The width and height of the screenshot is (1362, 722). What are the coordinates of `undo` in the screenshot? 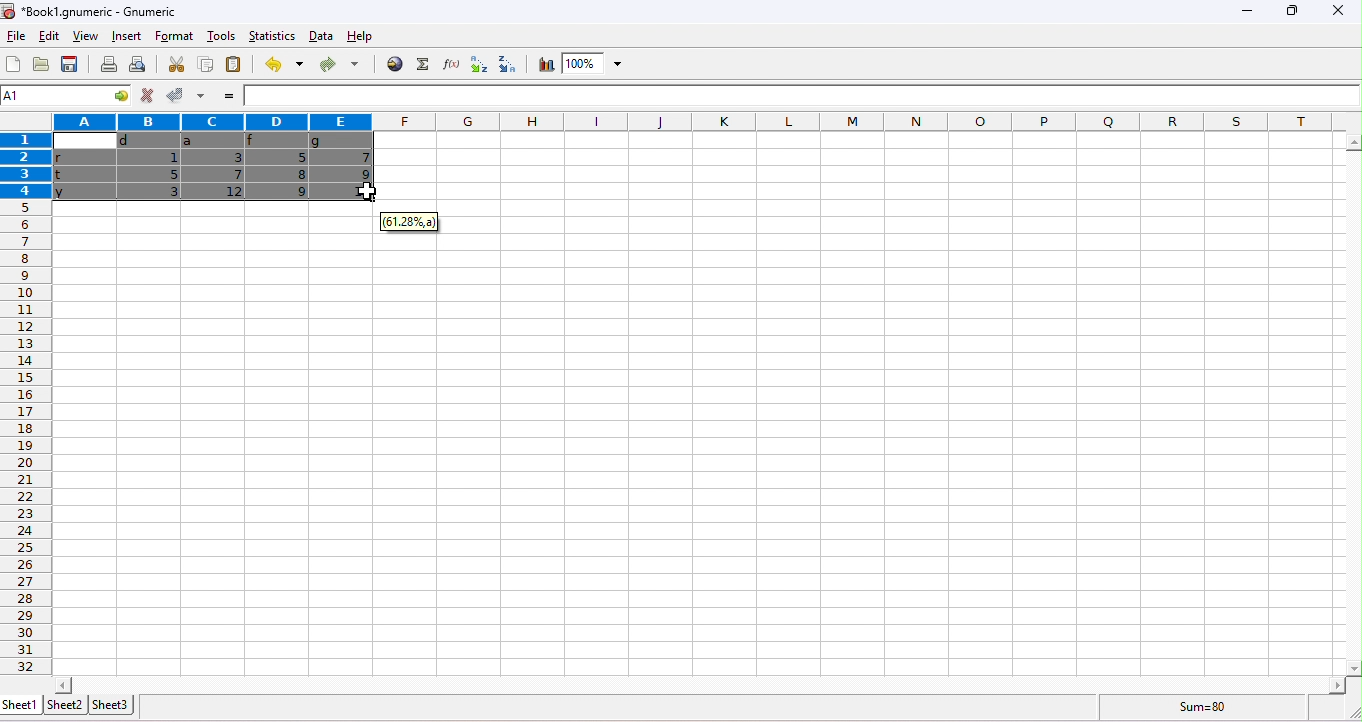 It's located at (282, 63).